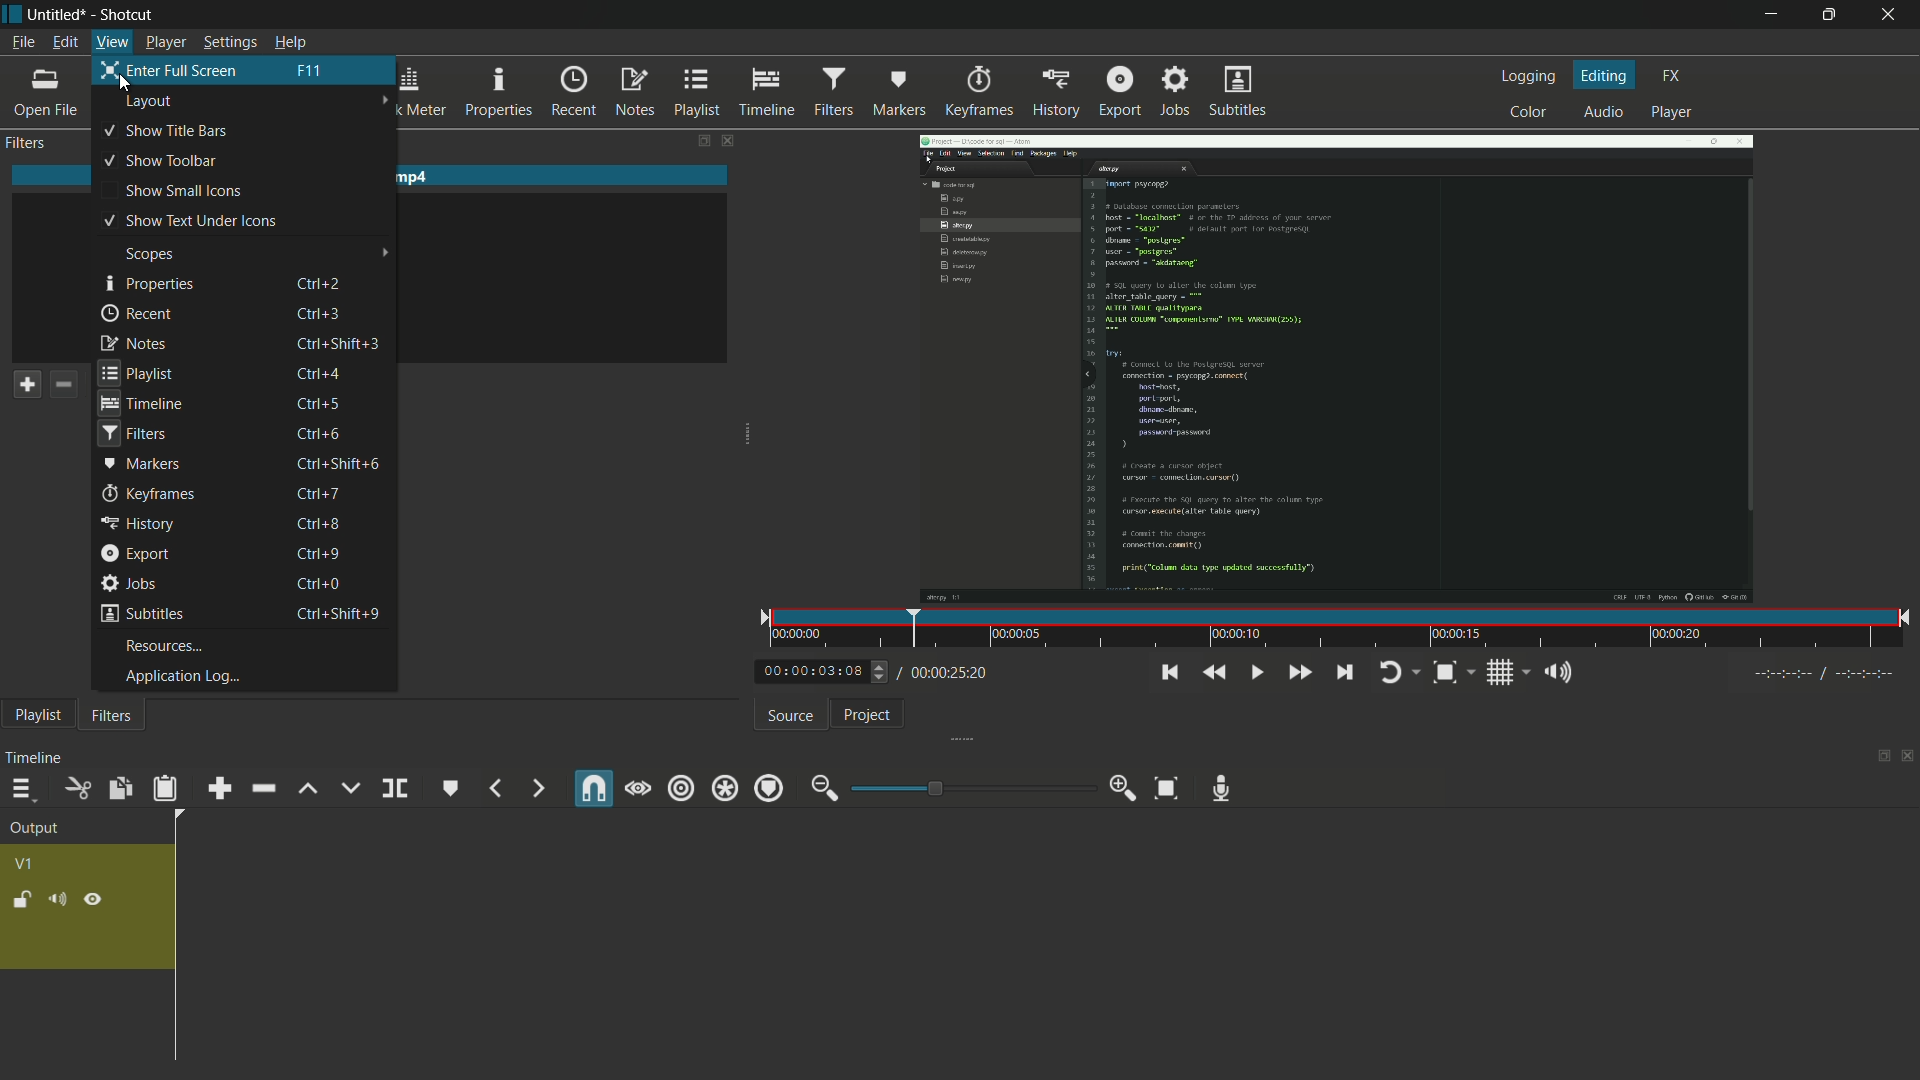 The image size is (1920, 1080). Describe the element at coordinates (19, 789) in the screenshot. I see `timeline menu` at that location.